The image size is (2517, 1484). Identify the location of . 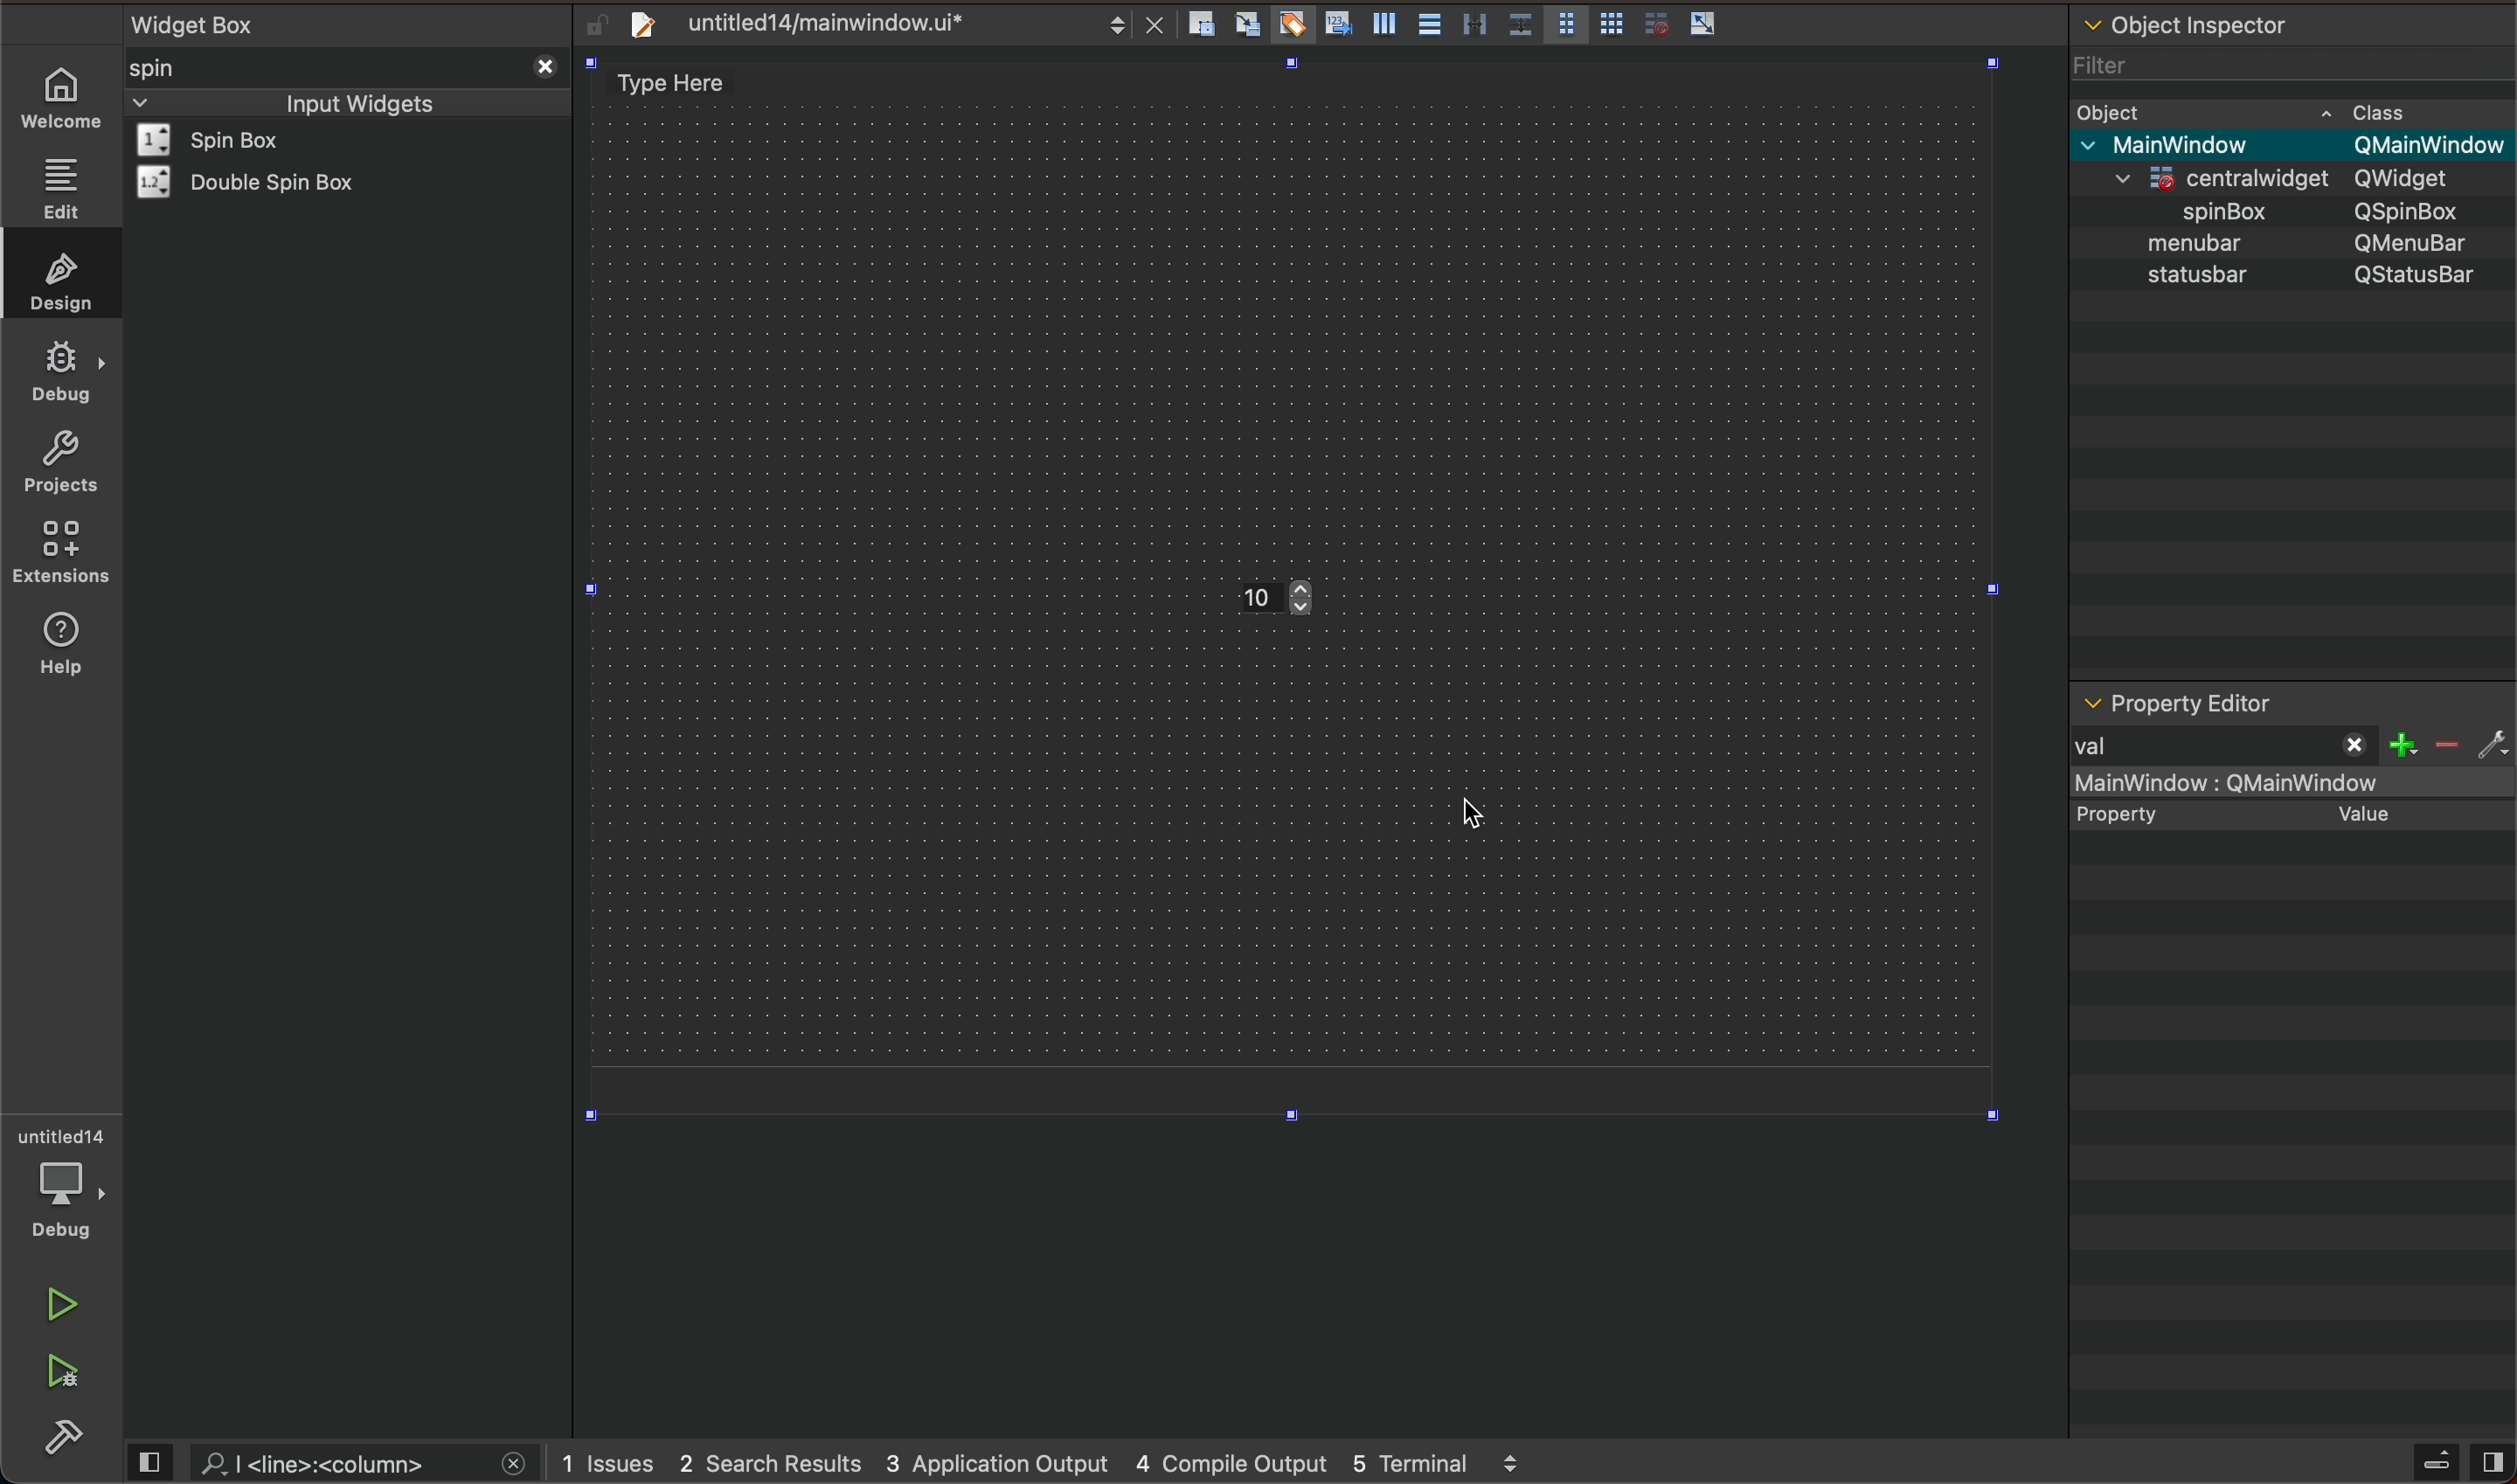
(2416, 210).